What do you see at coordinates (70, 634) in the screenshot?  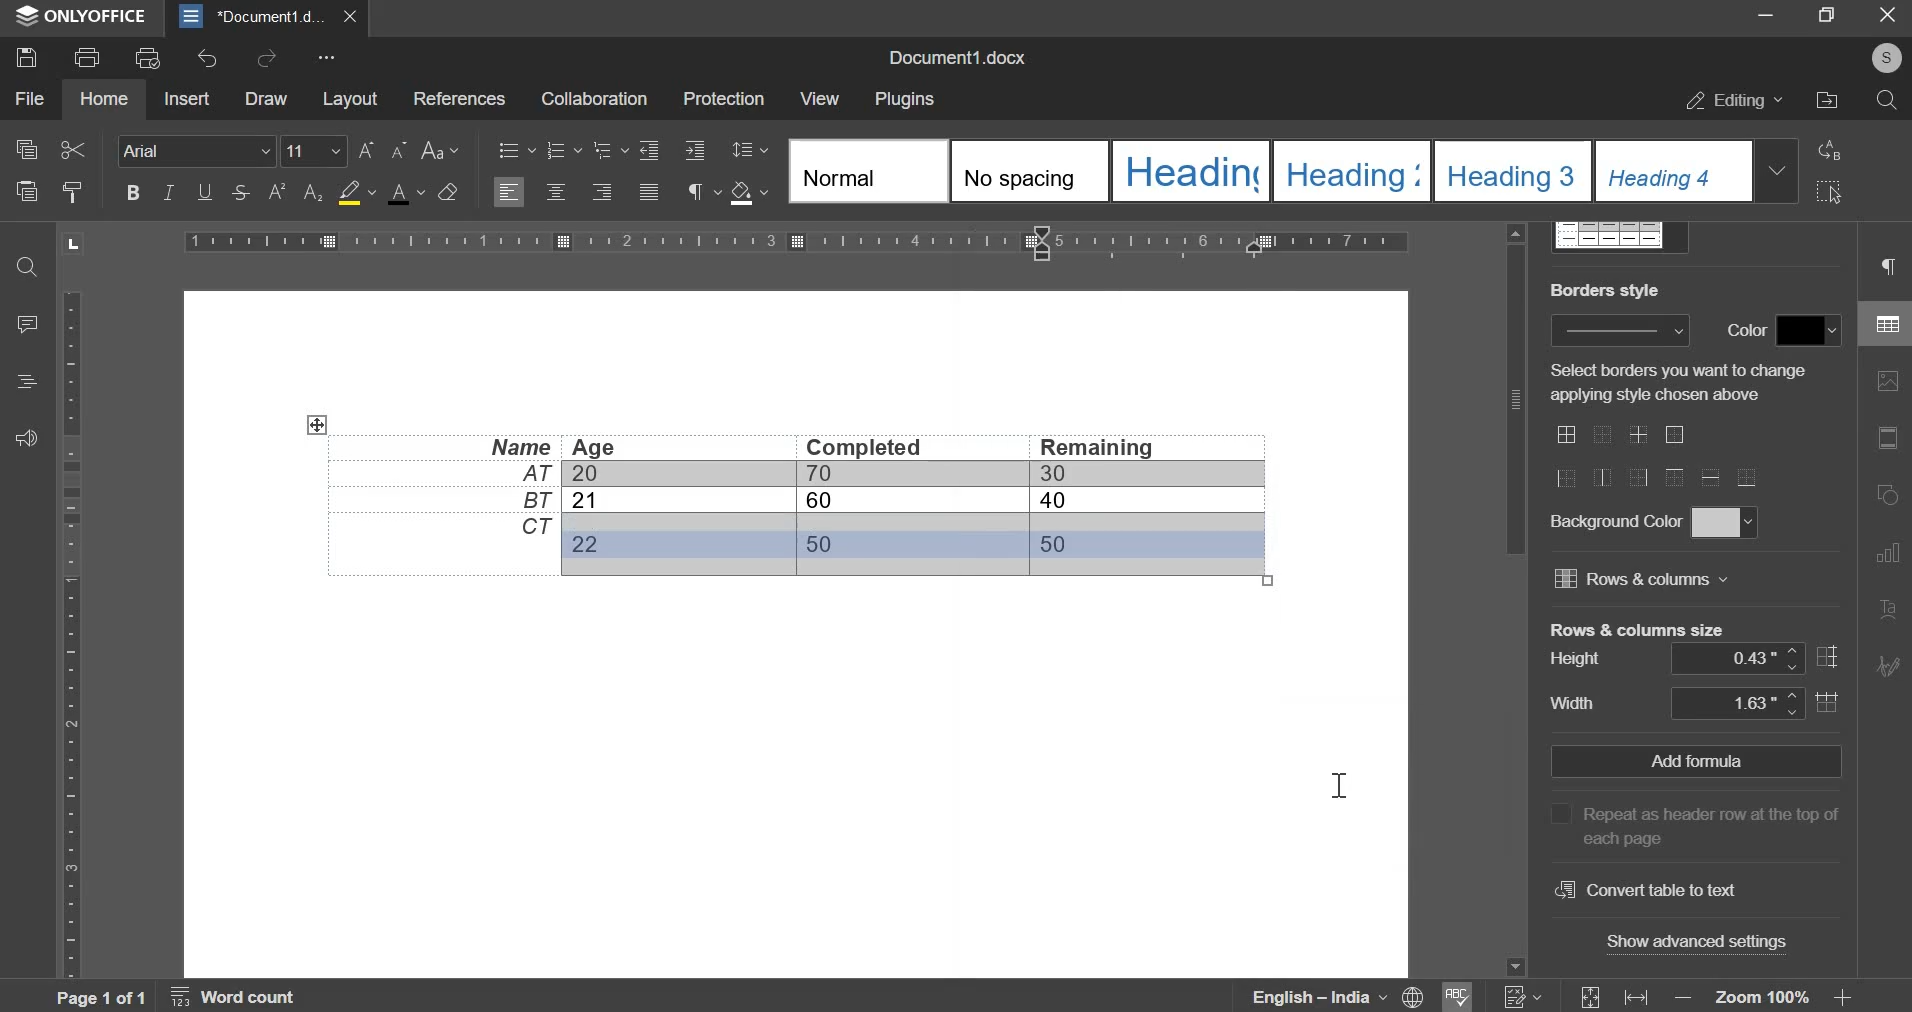 I see `vertical scale` at bounding box center [70, 634].